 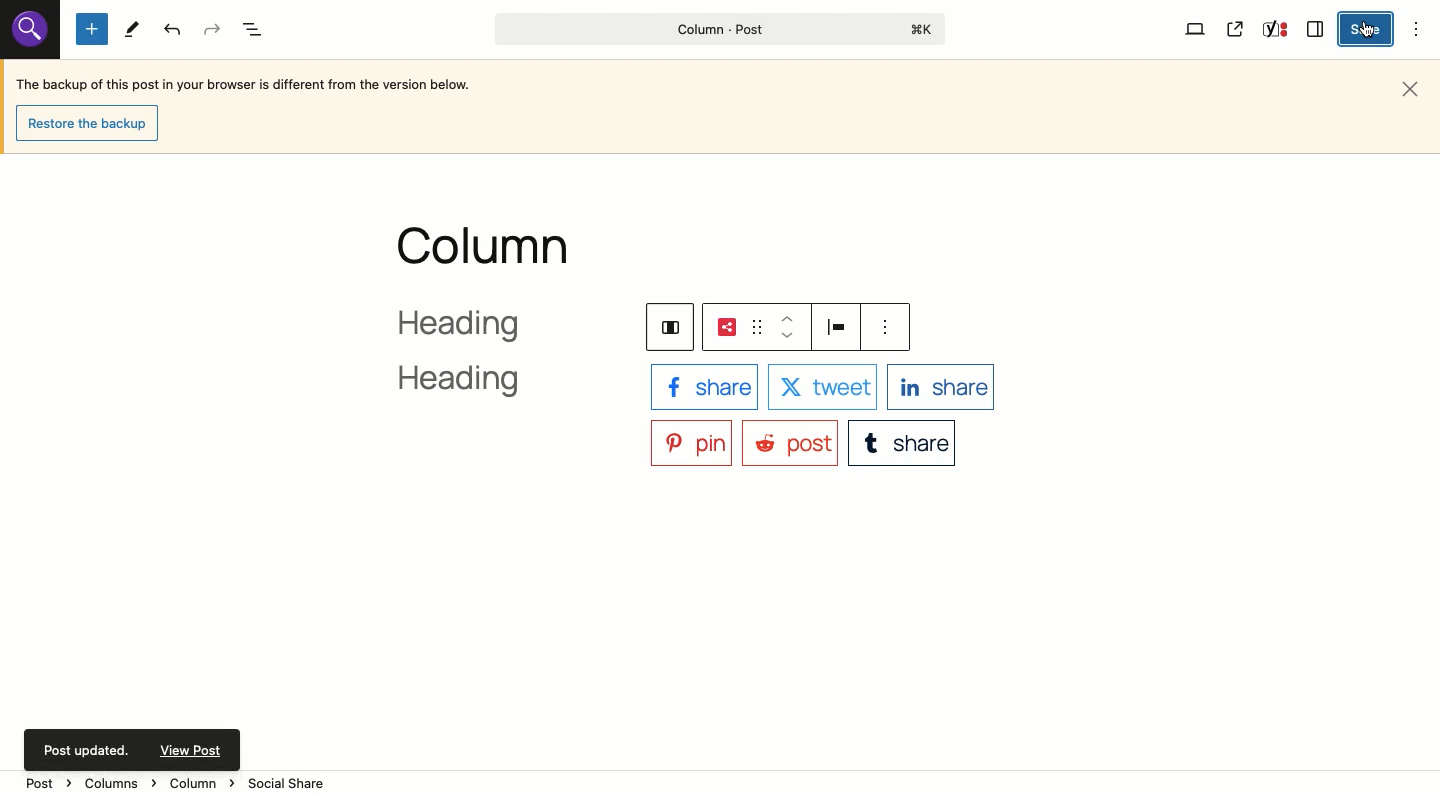 What do you see at coordinates (715, 29) in the screenshot?
I see `Column - Post` at bounding box center [715, 29].